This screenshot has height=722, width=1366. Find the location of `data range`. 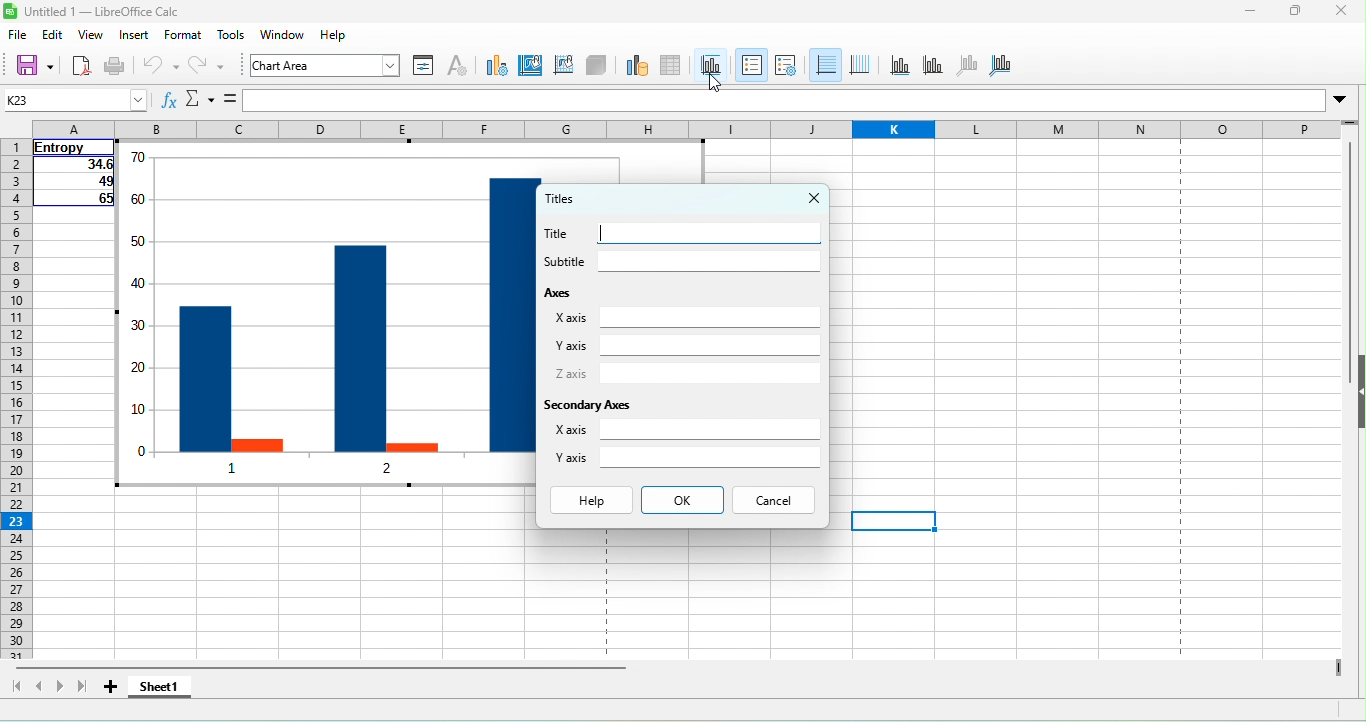

data range is located at coordinates (634, 67).